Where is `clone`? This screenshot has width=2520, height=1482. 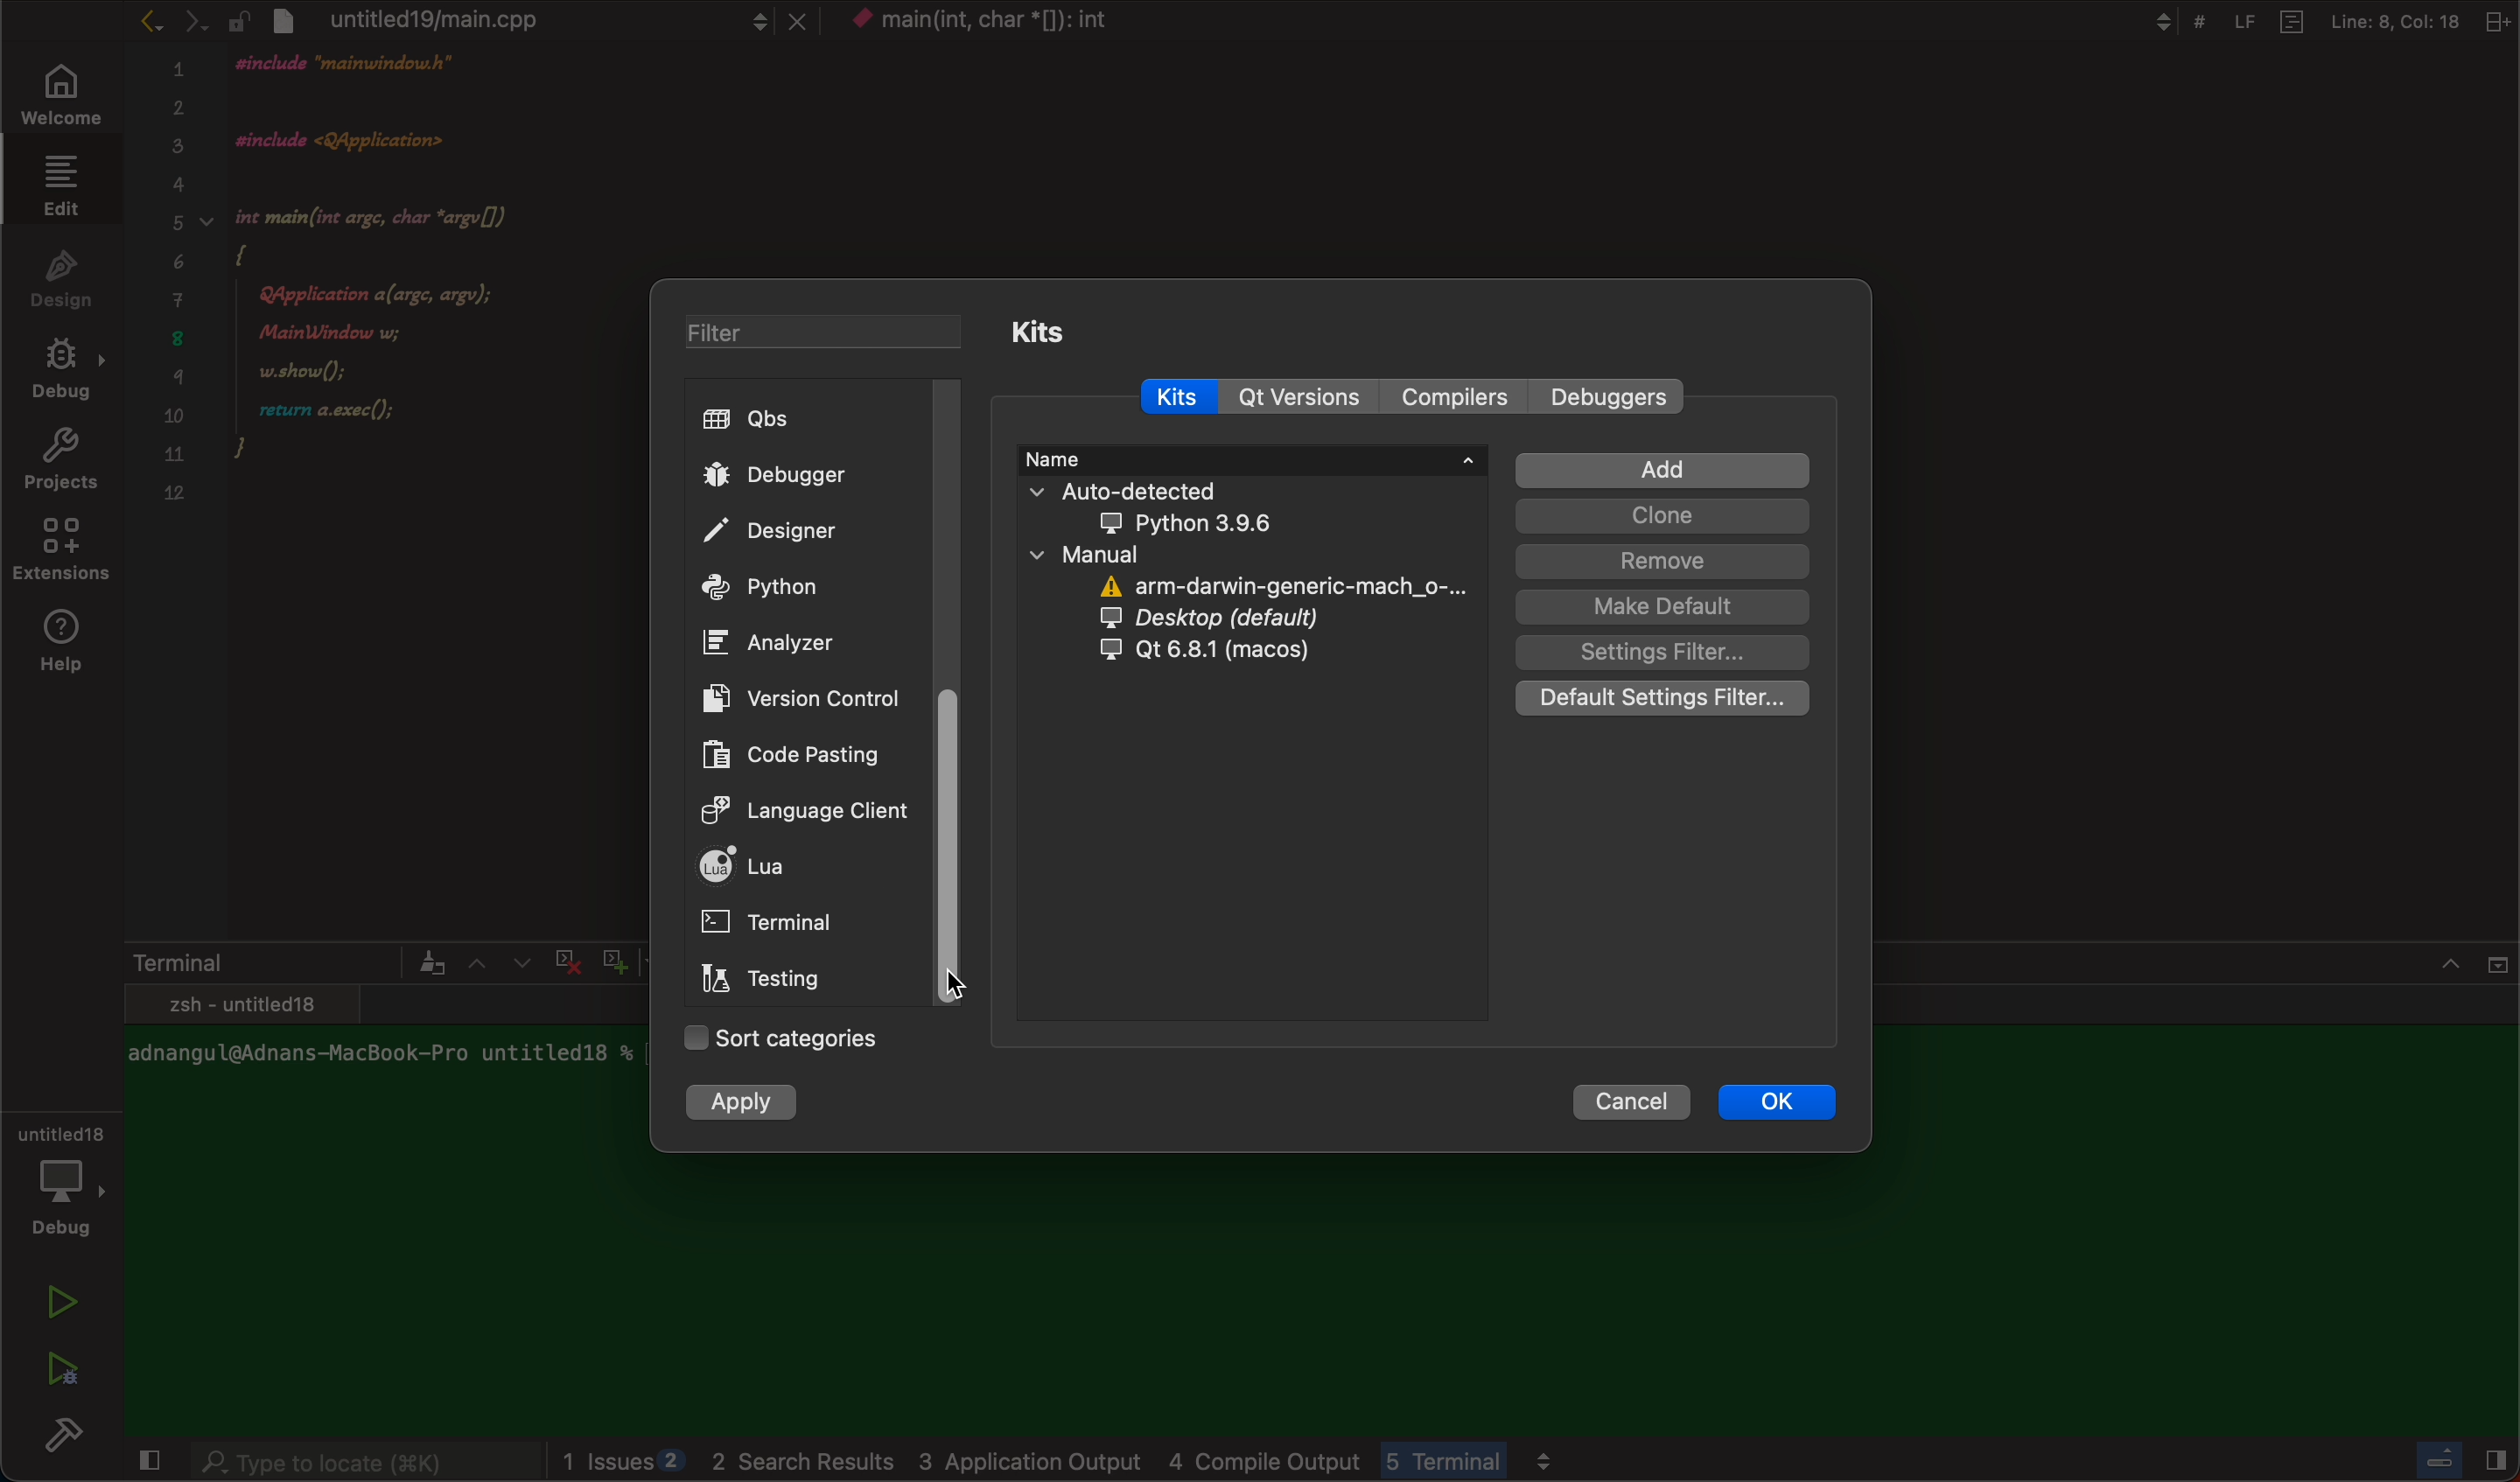 clone is located at coordinates (1661, 516).